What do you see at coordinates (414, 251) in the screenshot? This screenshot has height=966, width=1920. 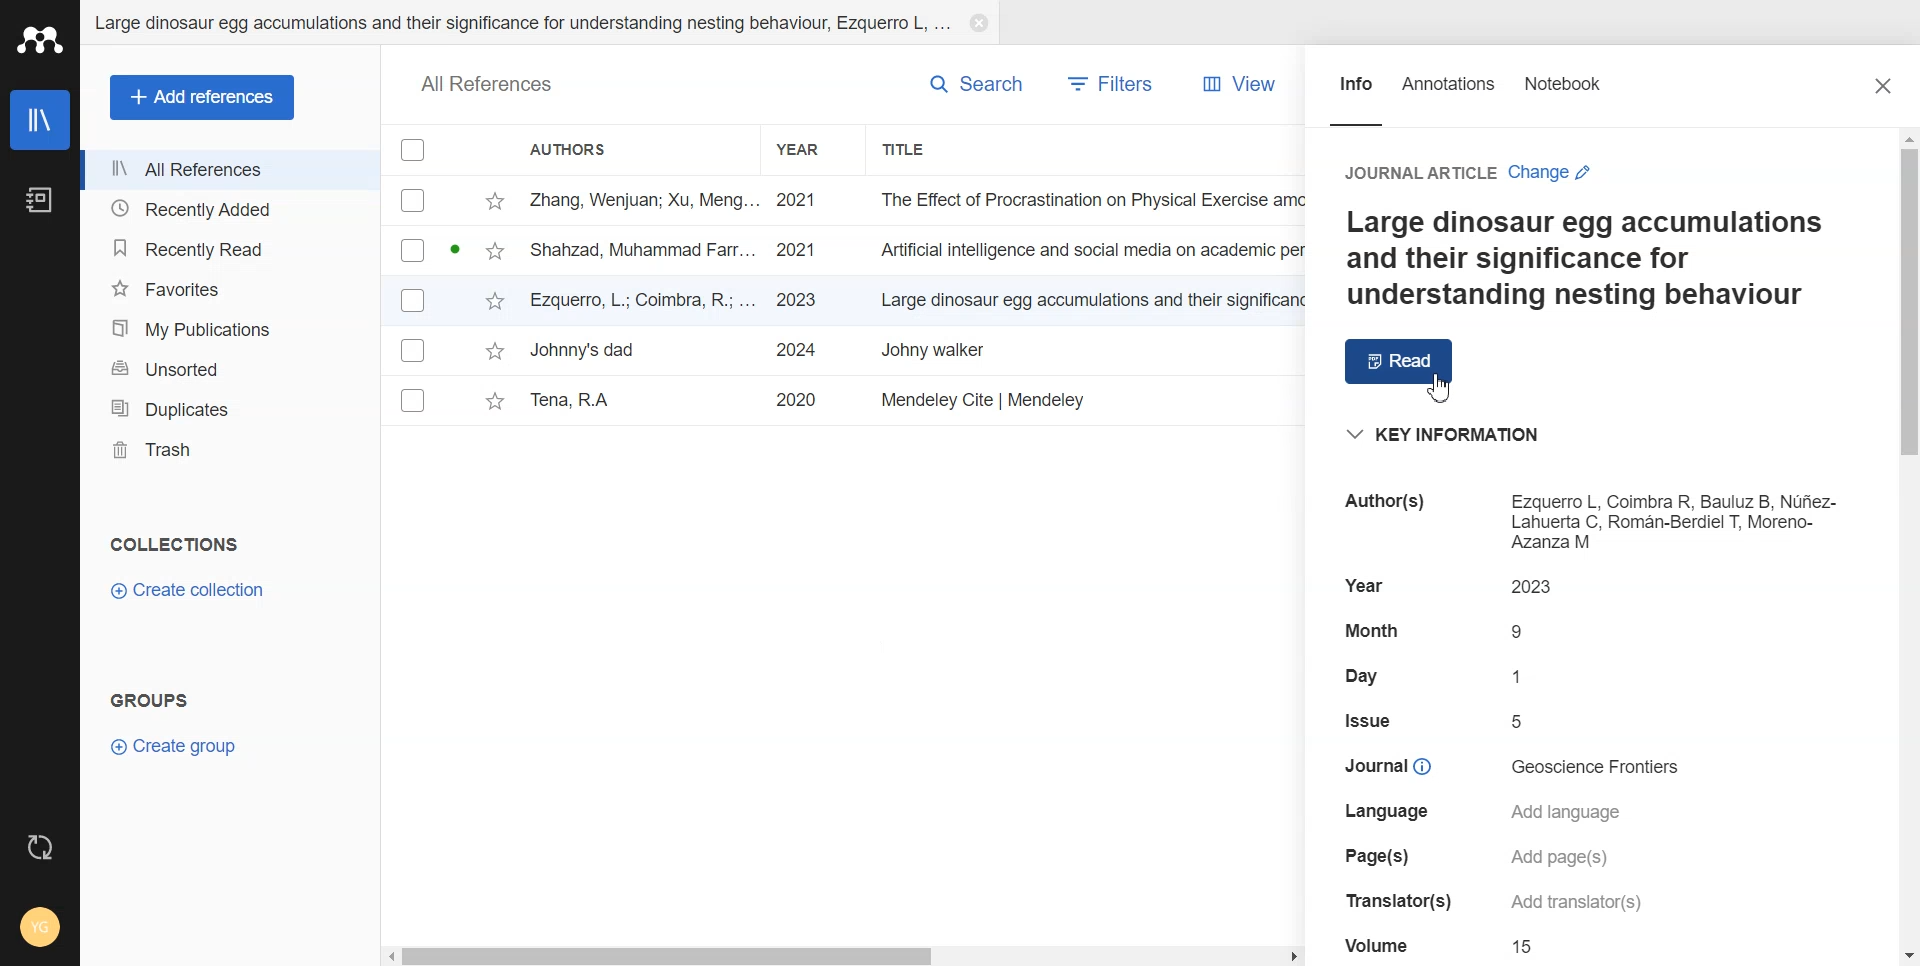 I see `checkbox` at bounding box center [414, 251].